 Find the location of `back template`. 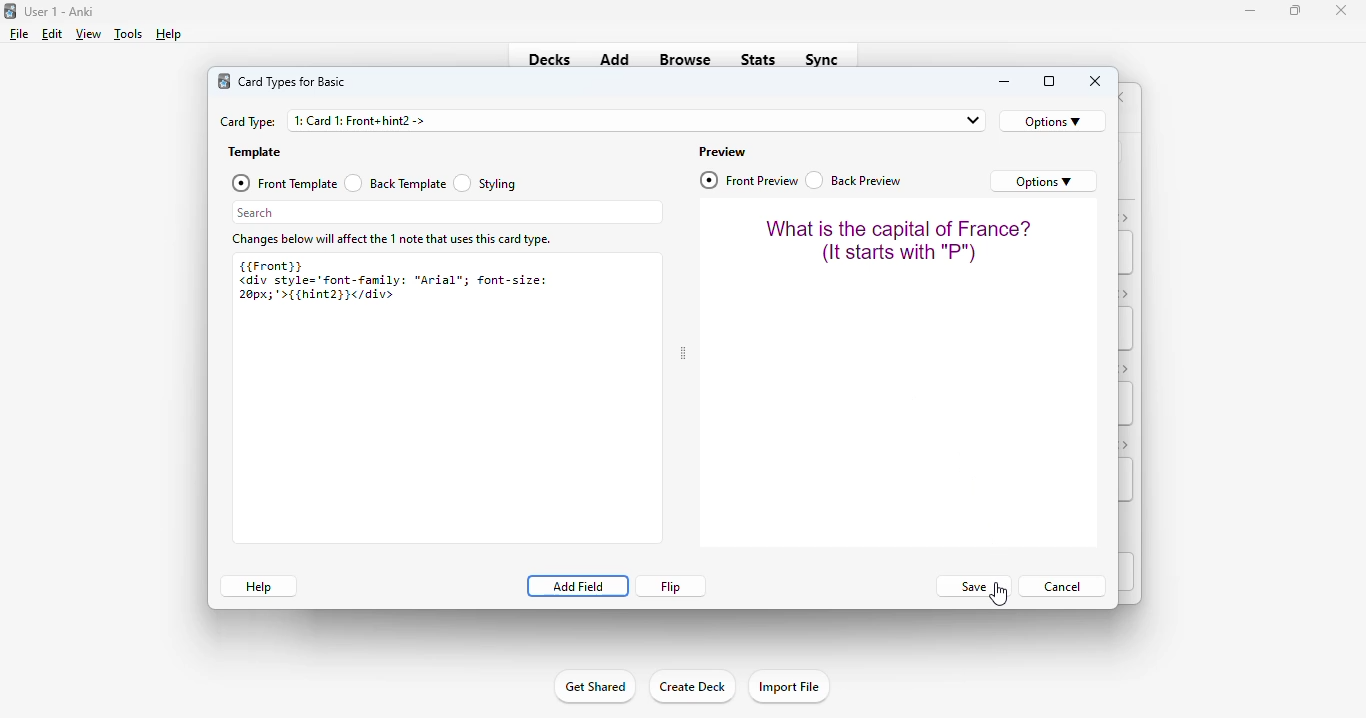

back template is located at coordinates (395, 183).